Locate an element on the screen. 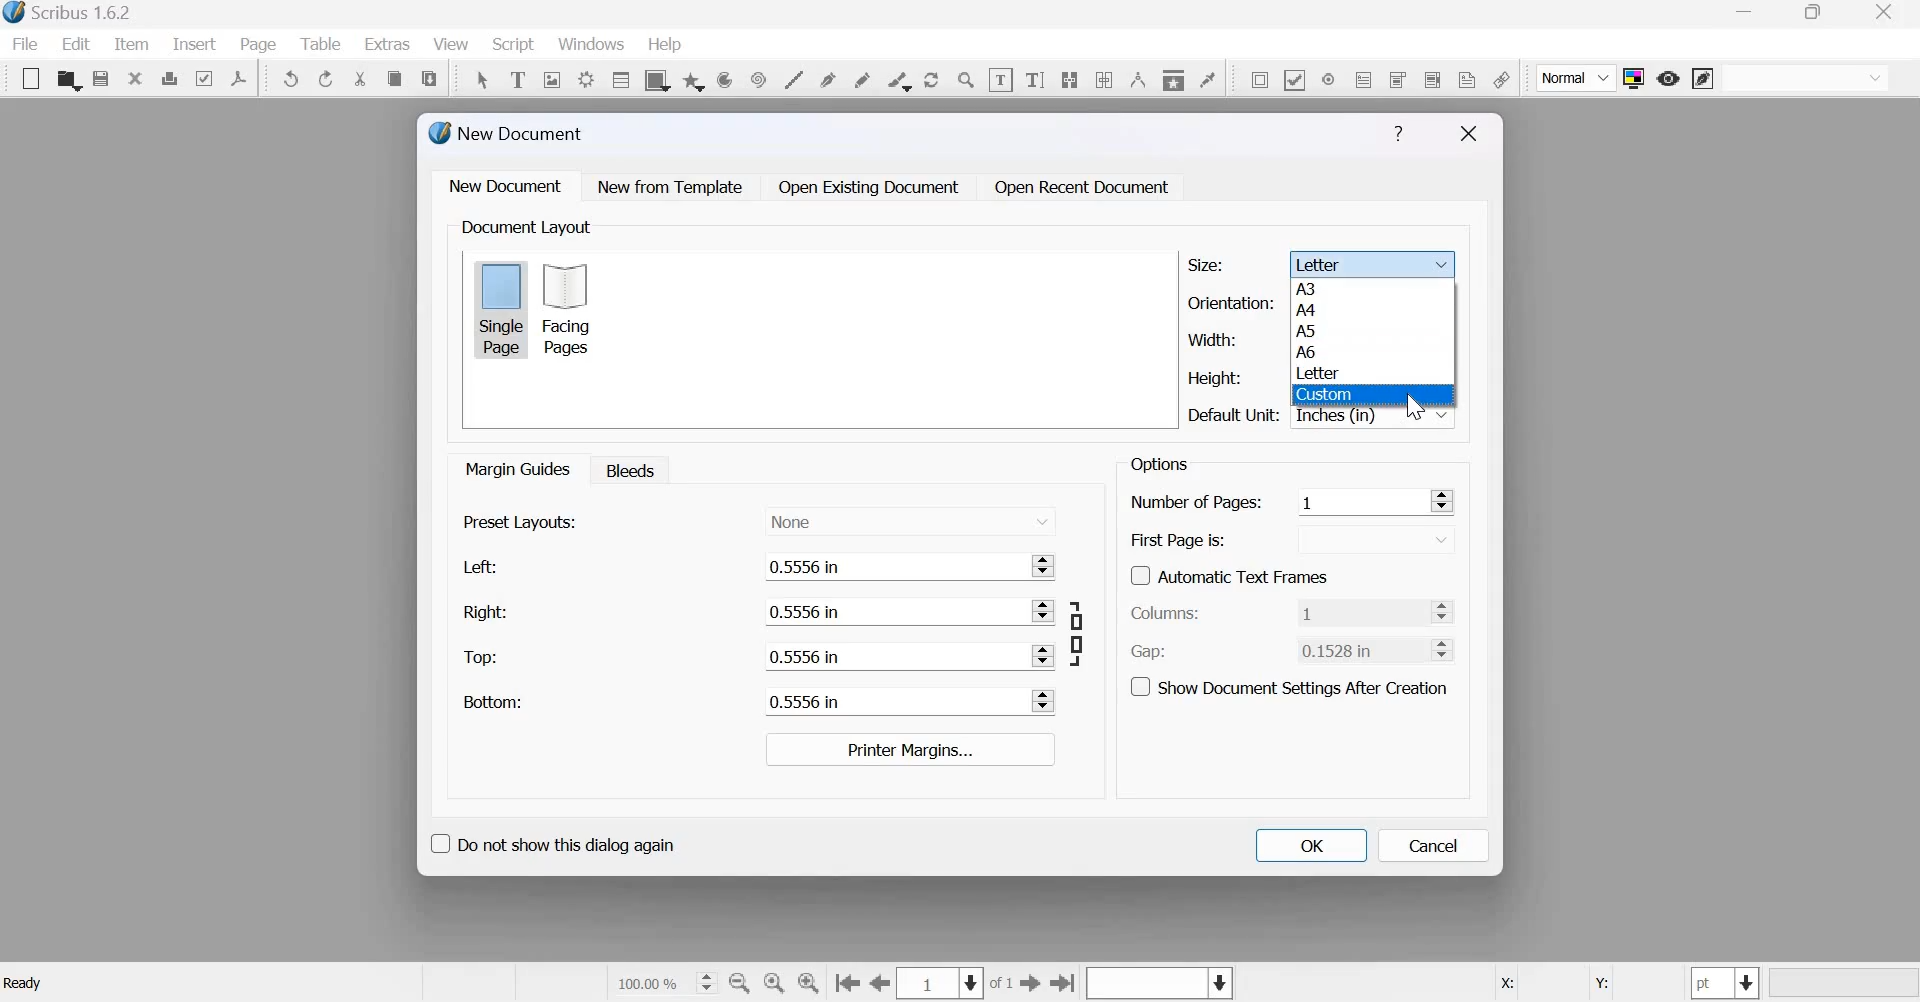 The image size is (1920, 1002). go to the next page is located at coordinates (1031, 982).